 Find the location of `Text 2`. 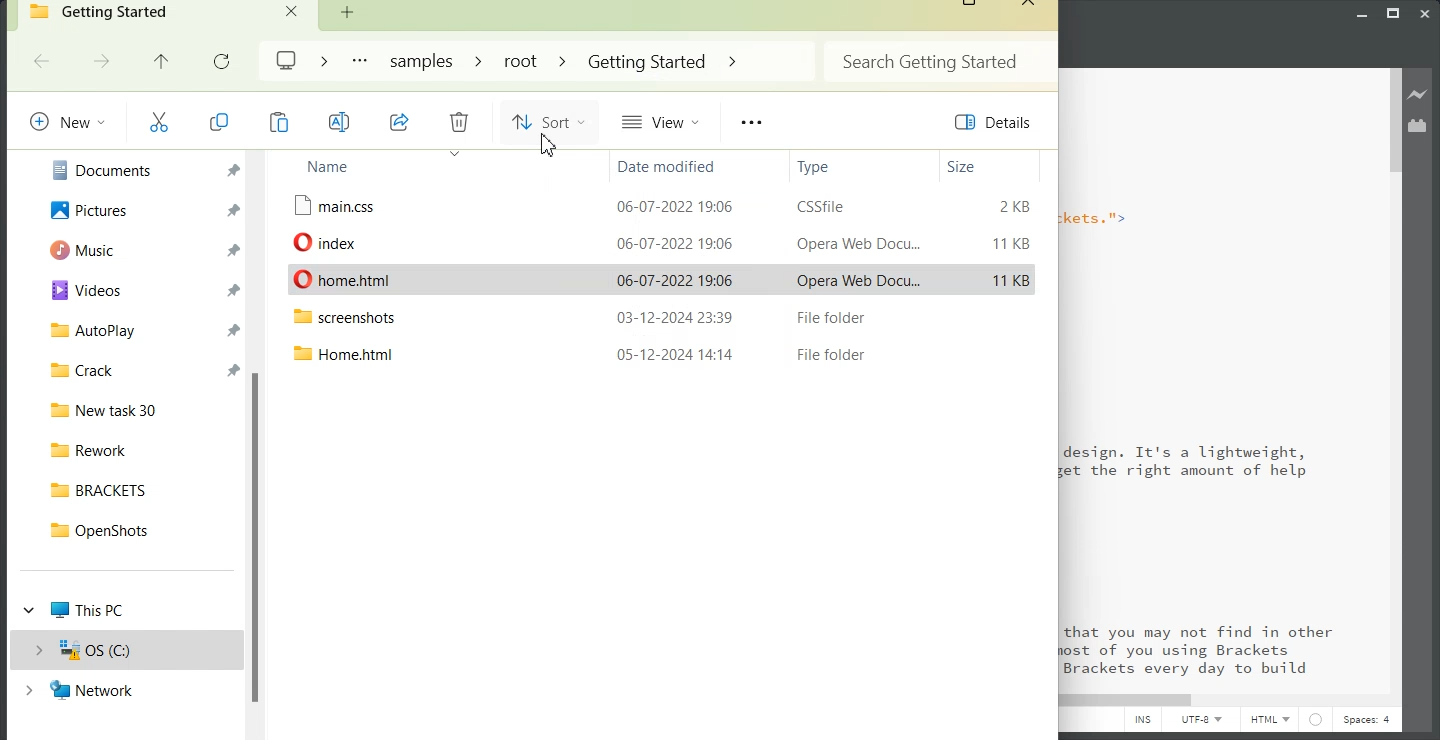

Text 2 is located at coordinates (1214, 380).